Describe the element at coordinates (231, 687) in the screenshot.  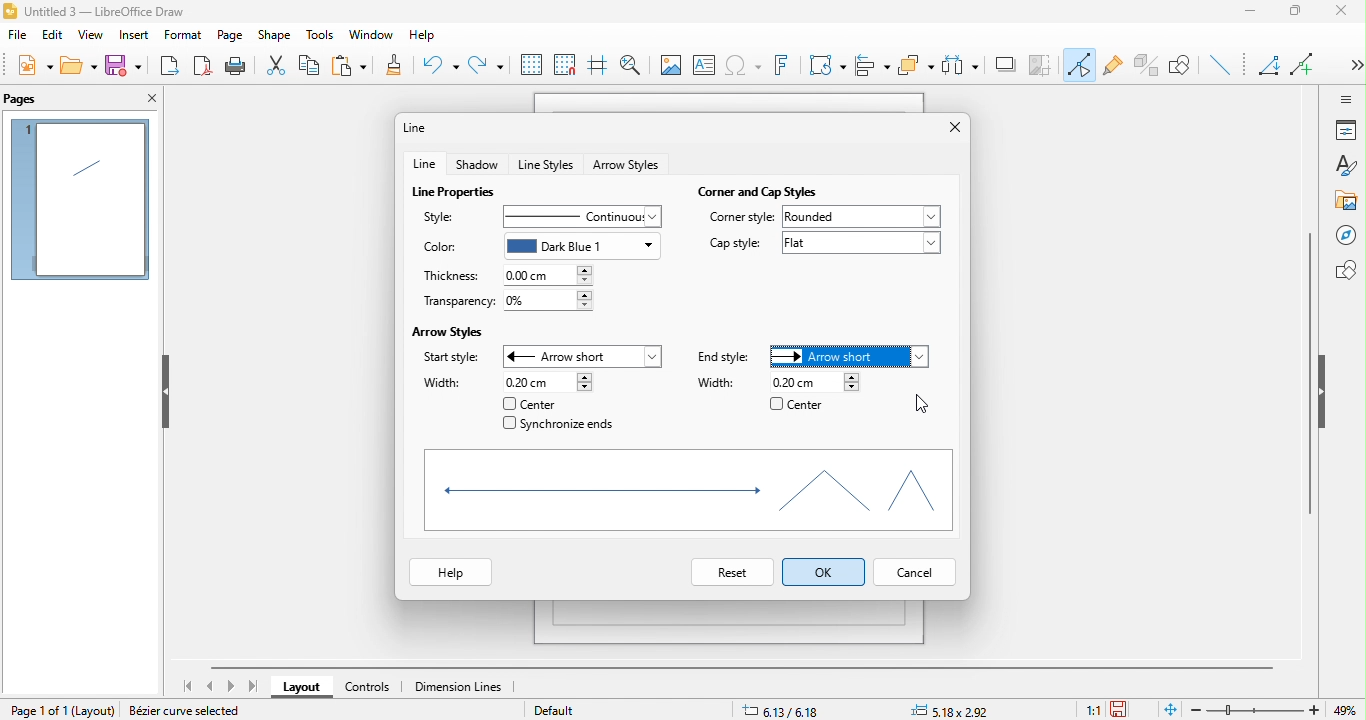
I see `next page` at that location.